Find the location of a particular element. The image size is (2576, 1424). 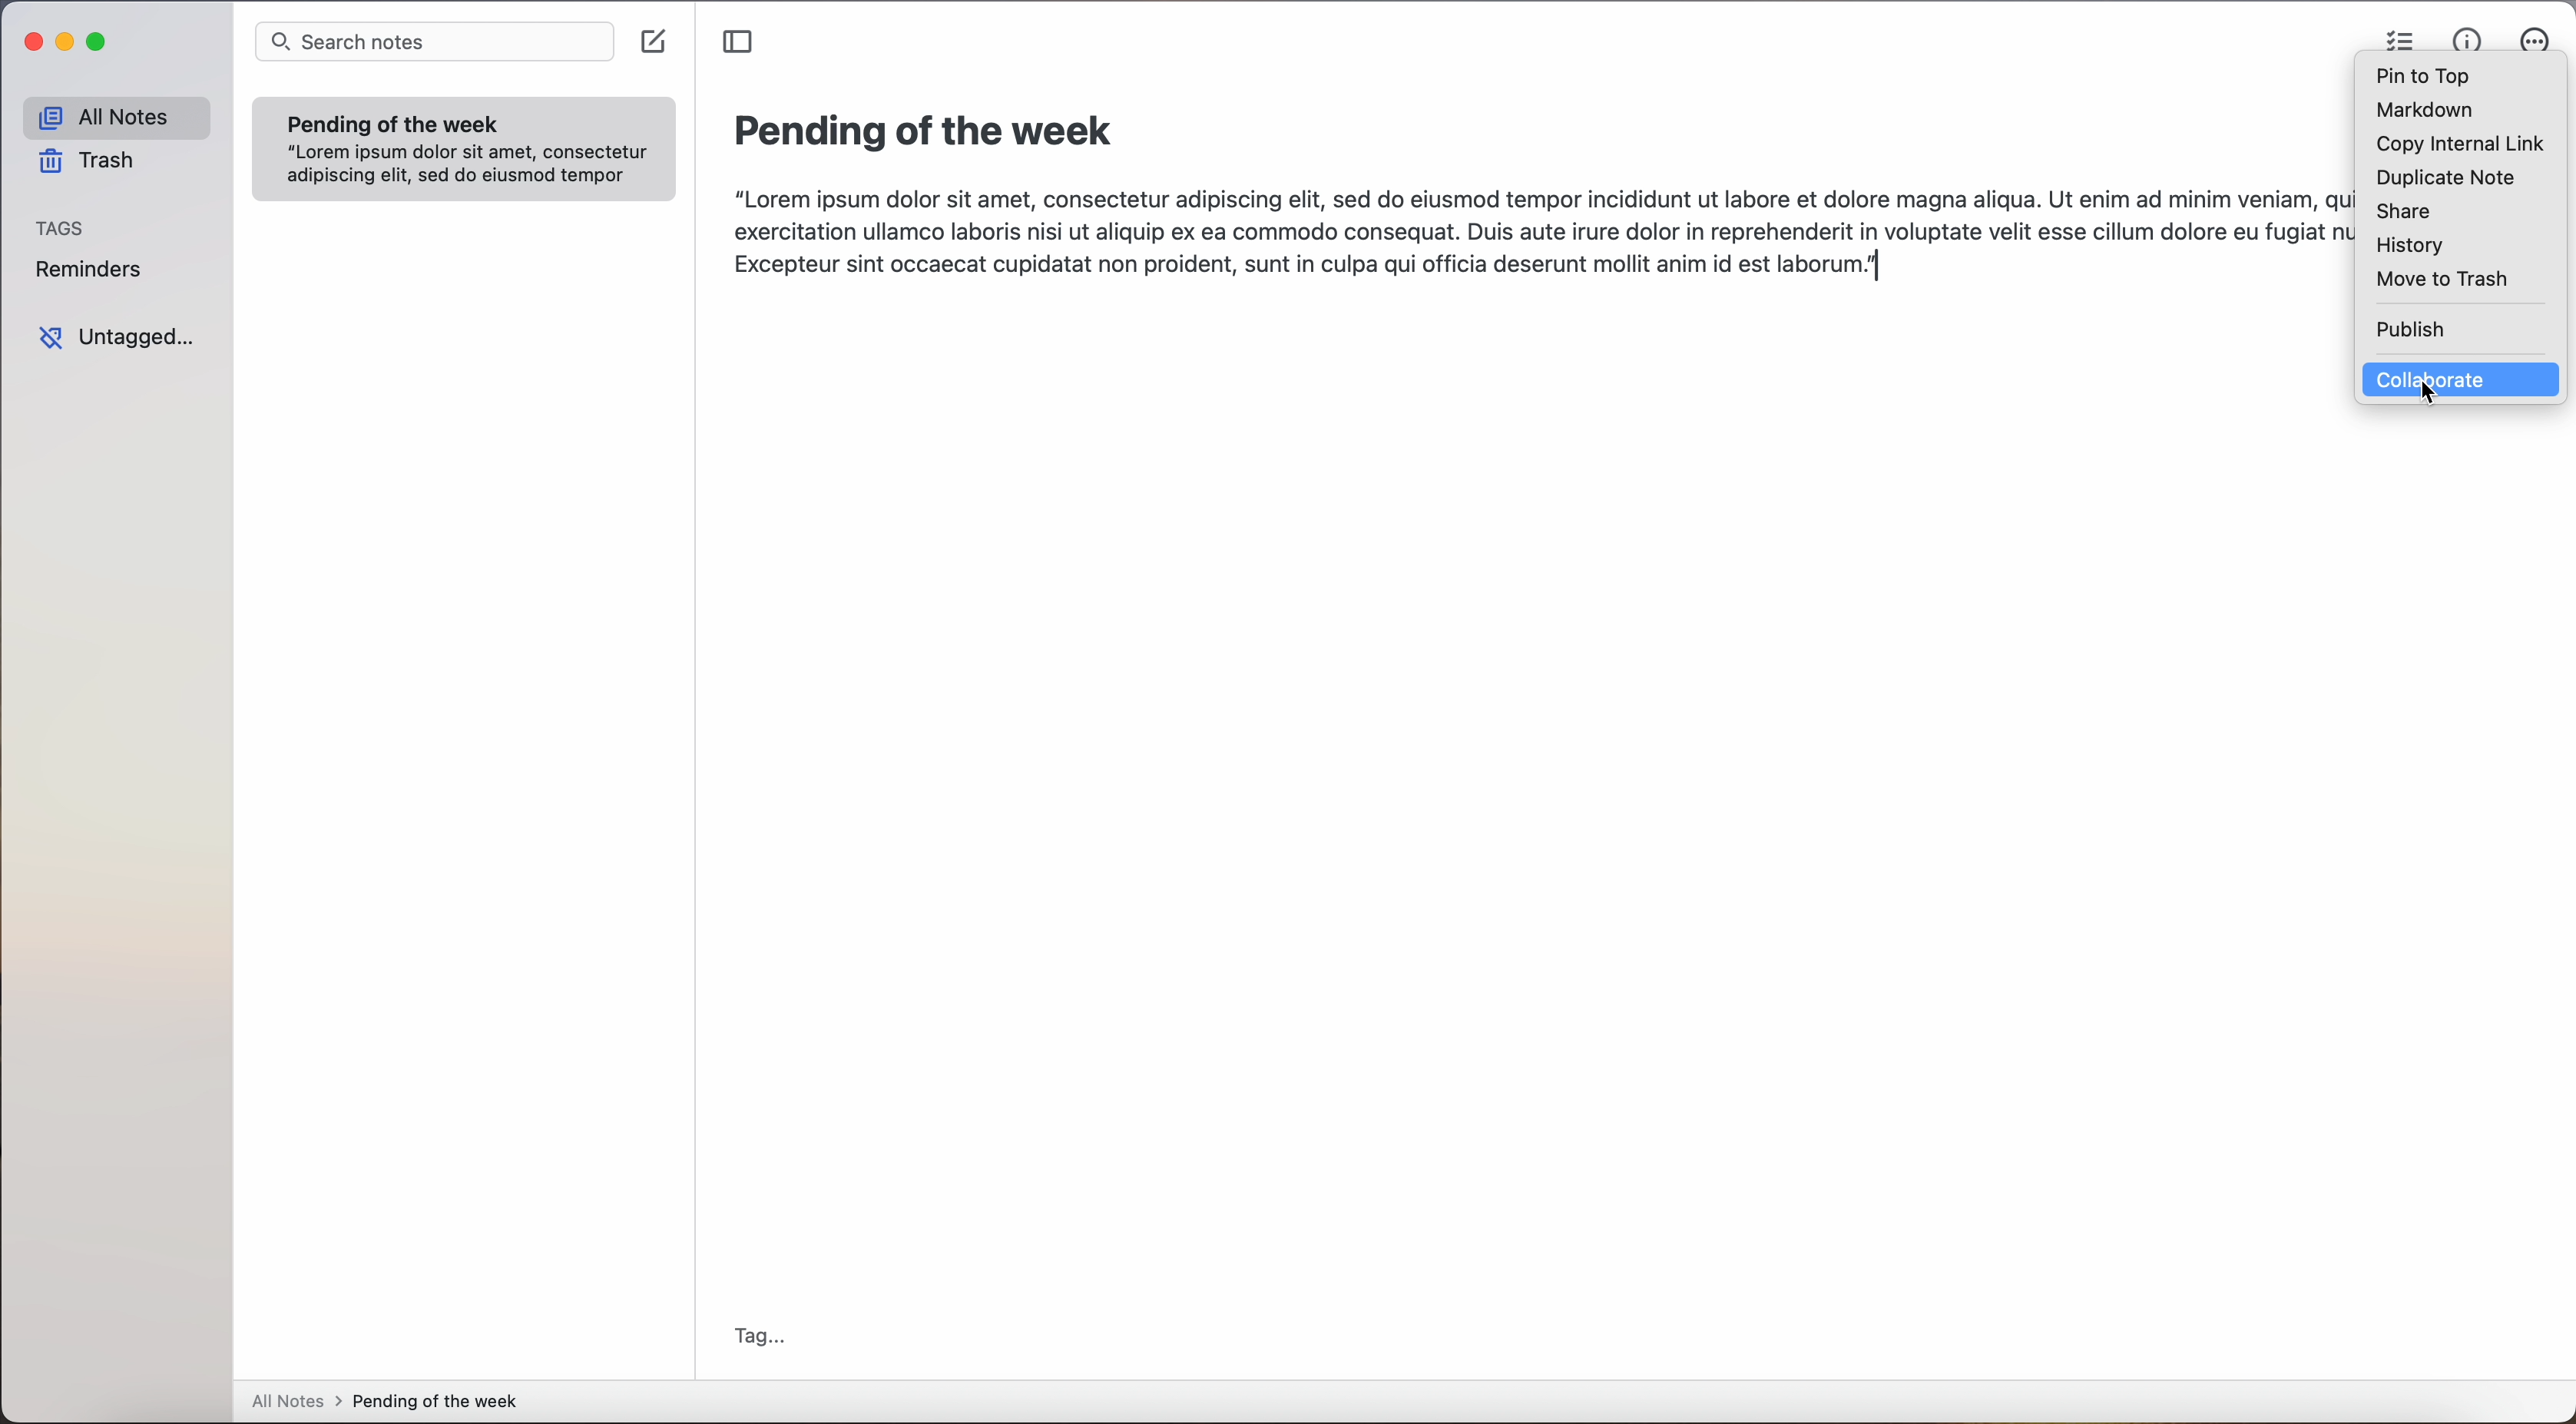

“Lorem ipsum dolor sit amet, consectetur adipiscing elit, sed do eiusmod tempor incididunt ut labore et dolore magna aliqua. Ut enim ad minim veniam, quis nostrud
exercitation ullamco laboris nisi ut aliquip ex ea commodo consequat. Duis aute irure dolor in reprehenderit in voluptate velit esse cillum dolore eu fugiat nulla pariatur.
Excepteur sint occaecat cupidatat non proident, sunt in culpa qui officia deserunt mollit anim id est laborum.]| is located at coordinates (1533, 233).